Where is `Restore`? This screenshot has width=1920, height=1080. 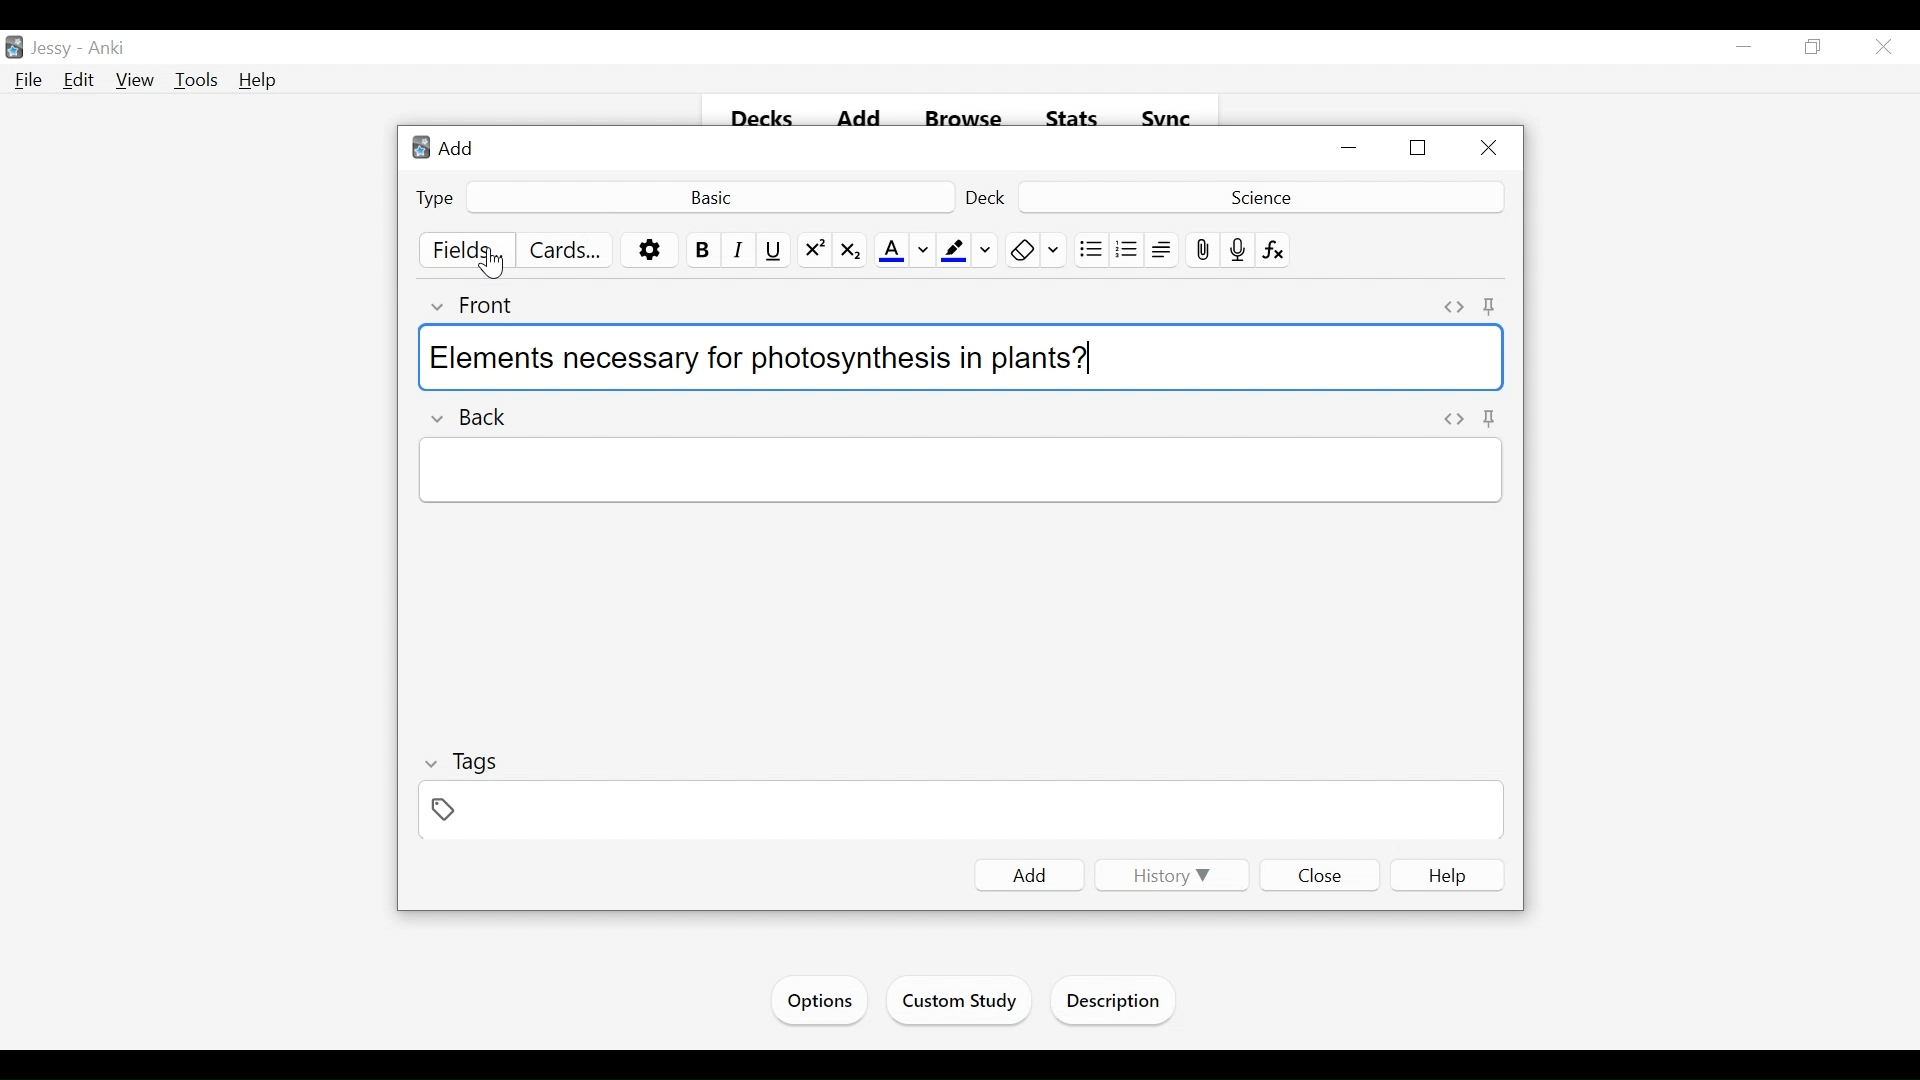
Restore is located at coordinates (1811, 48).